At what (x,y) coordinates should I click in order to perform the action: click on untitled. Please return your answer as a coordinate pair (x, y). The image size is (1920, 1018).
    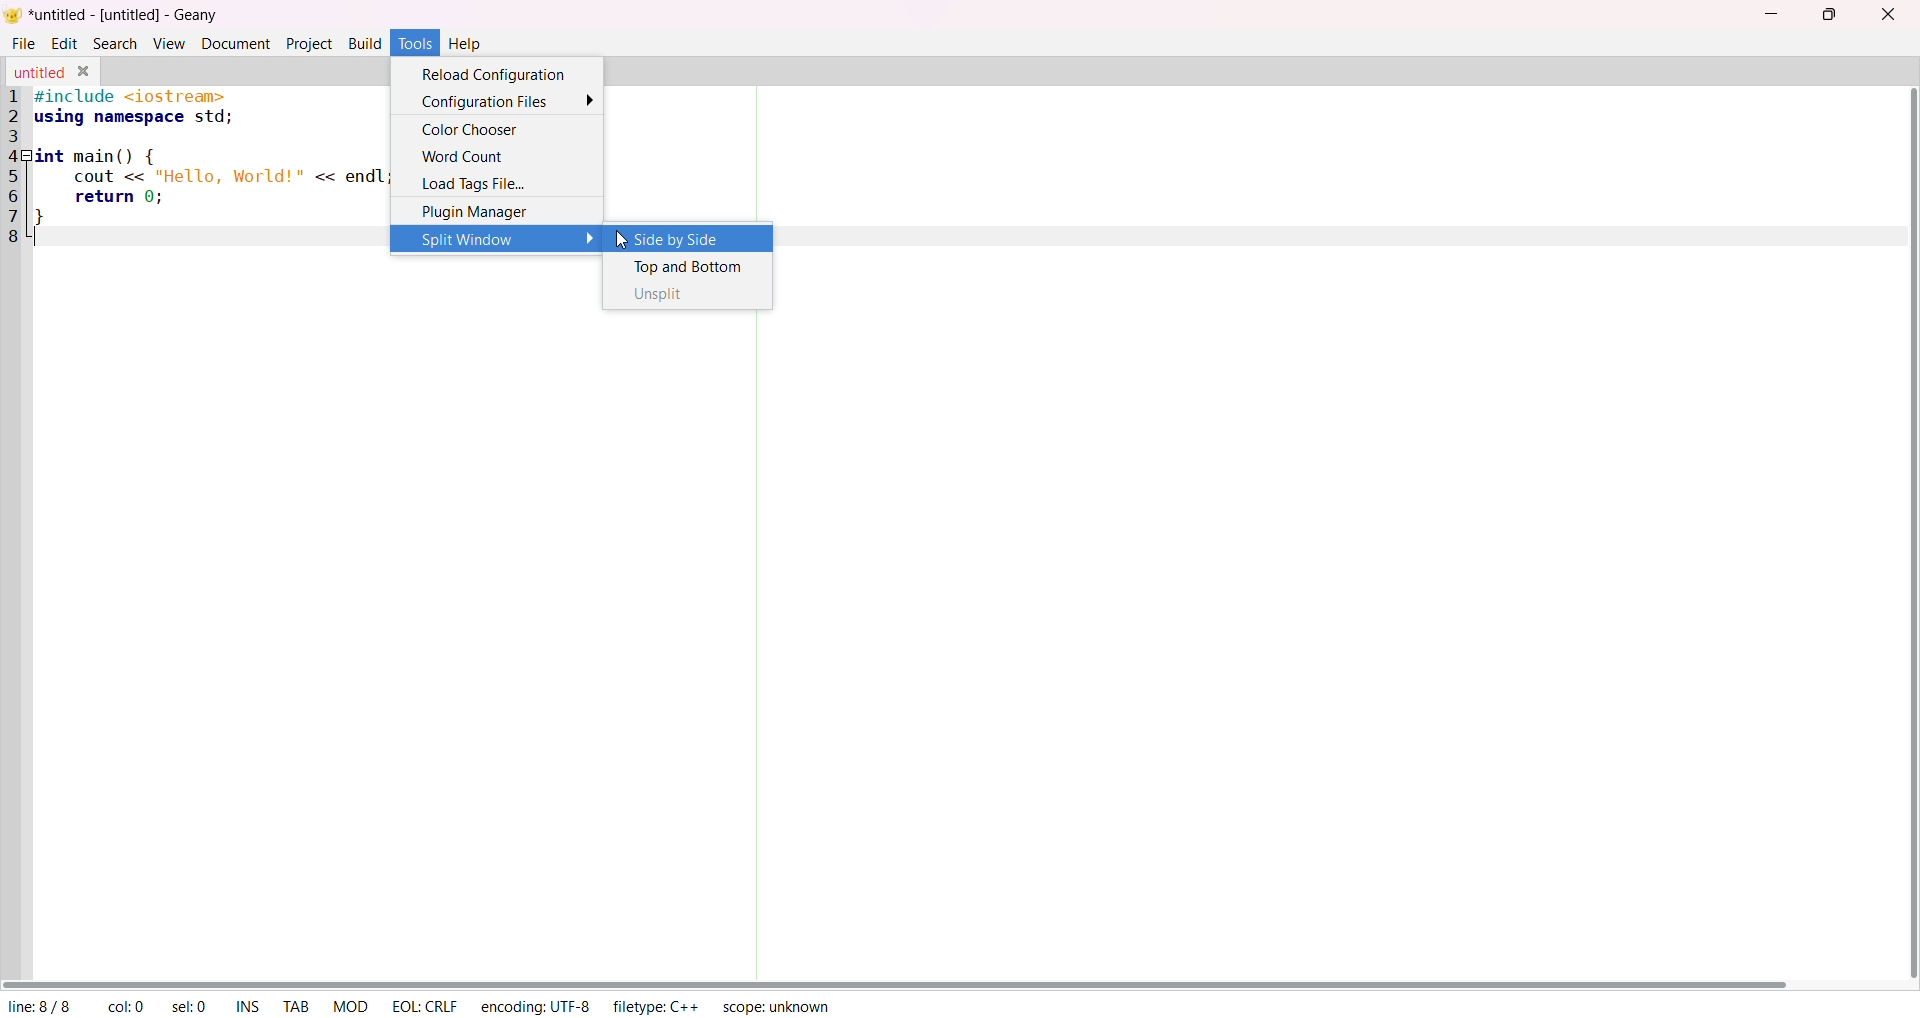
    Looking at the image, I should click on (38, 73).